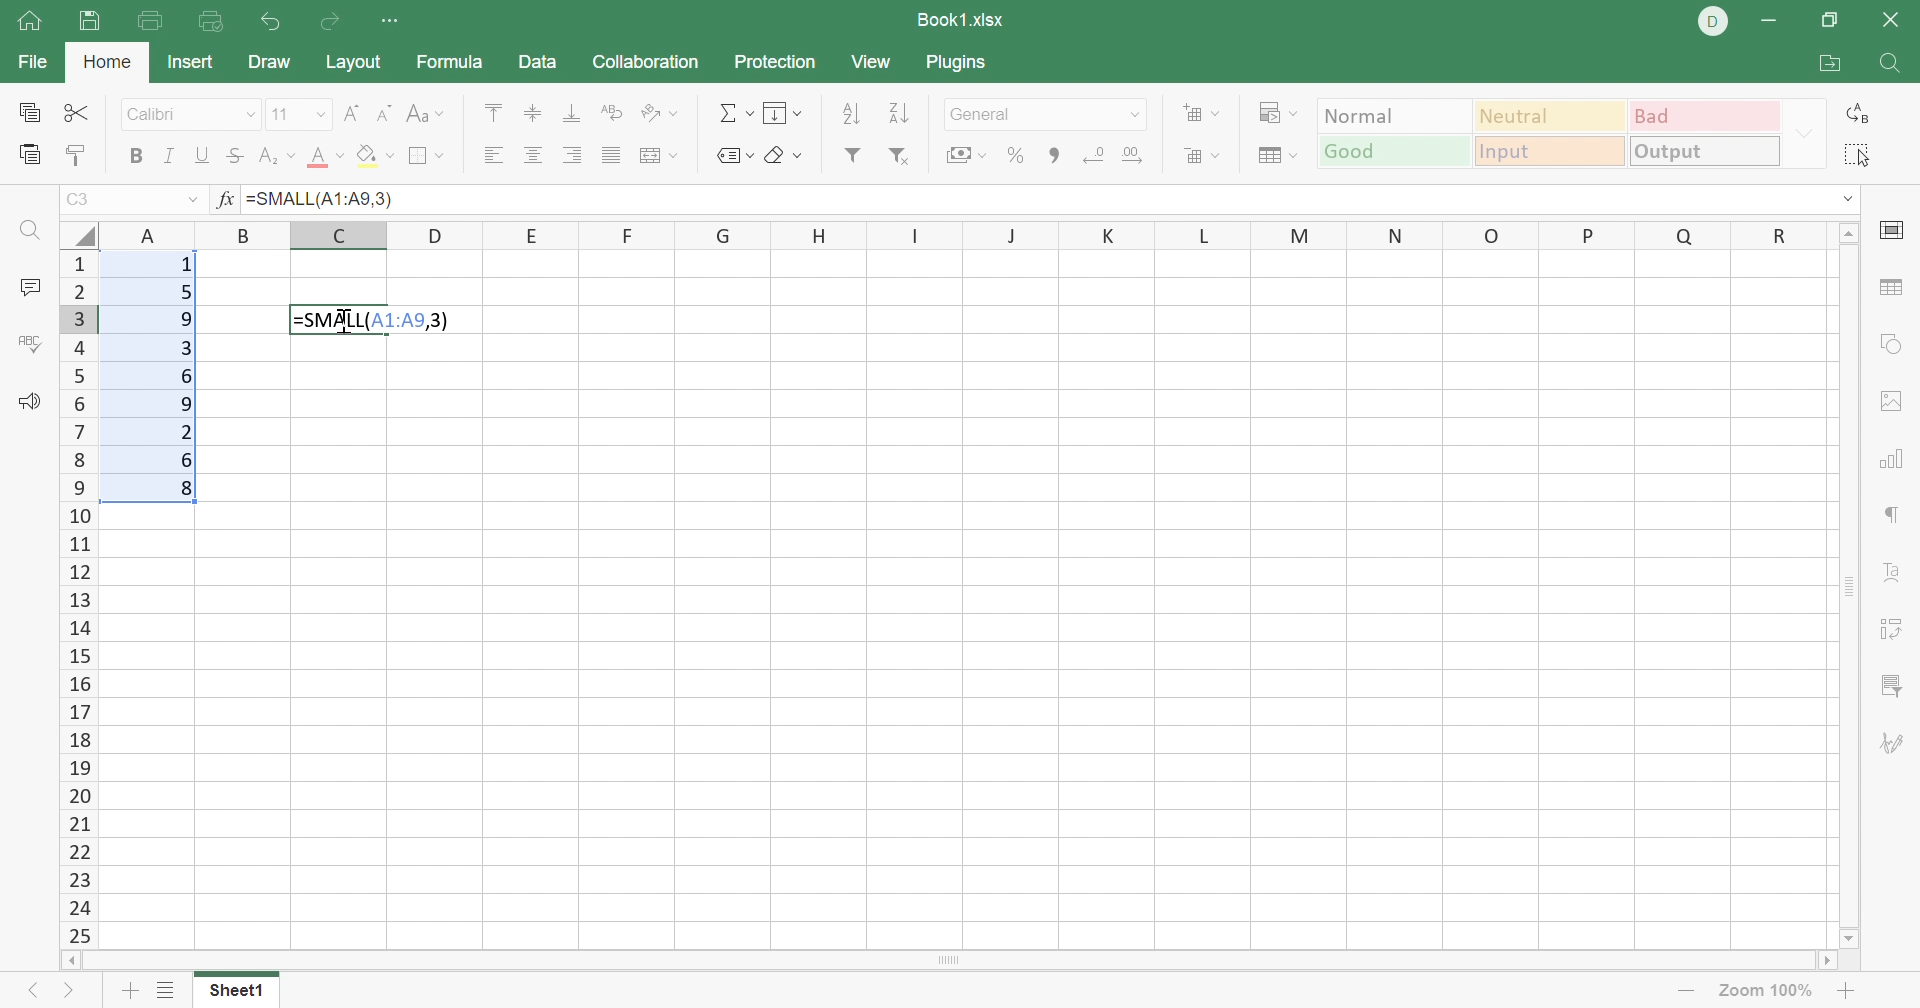  Describe the element at coordinates (1281, 158) in the screenshot. I see `Format as table template` at that location.